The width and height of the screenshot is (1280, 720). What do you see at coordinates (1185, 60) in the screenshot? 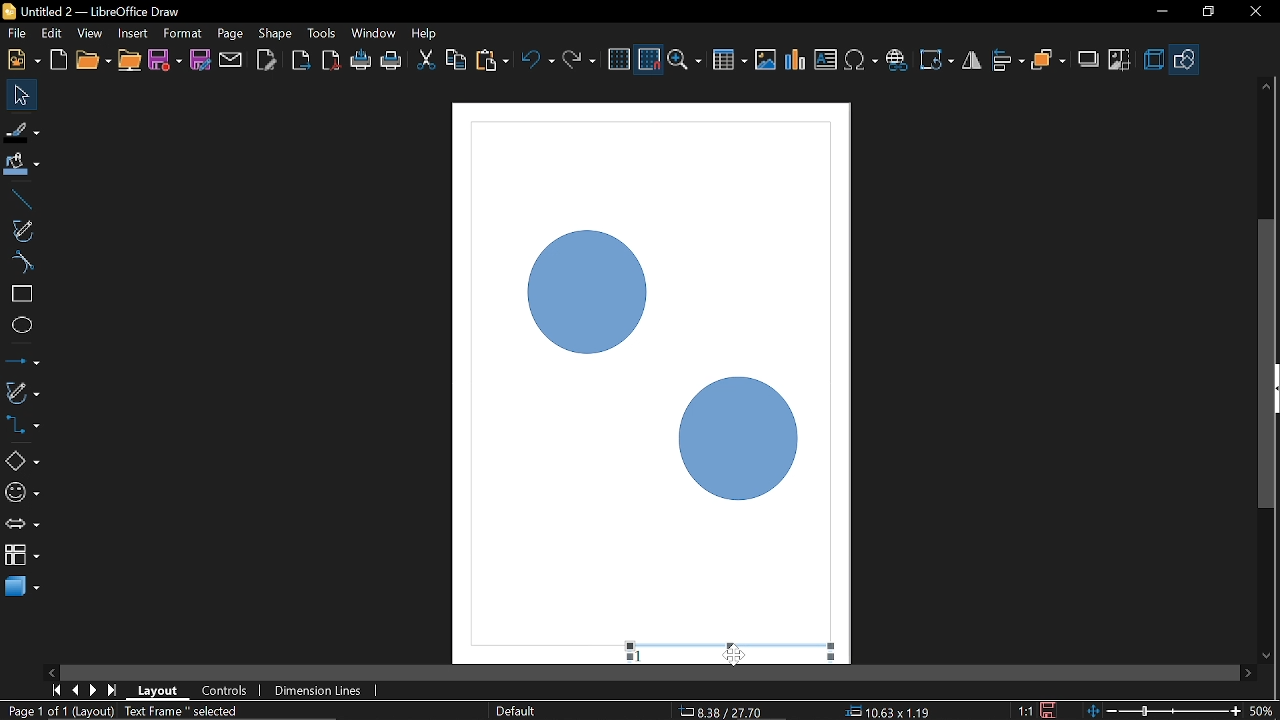
I see `Draw shapes` at bounding box center [1185, 60].